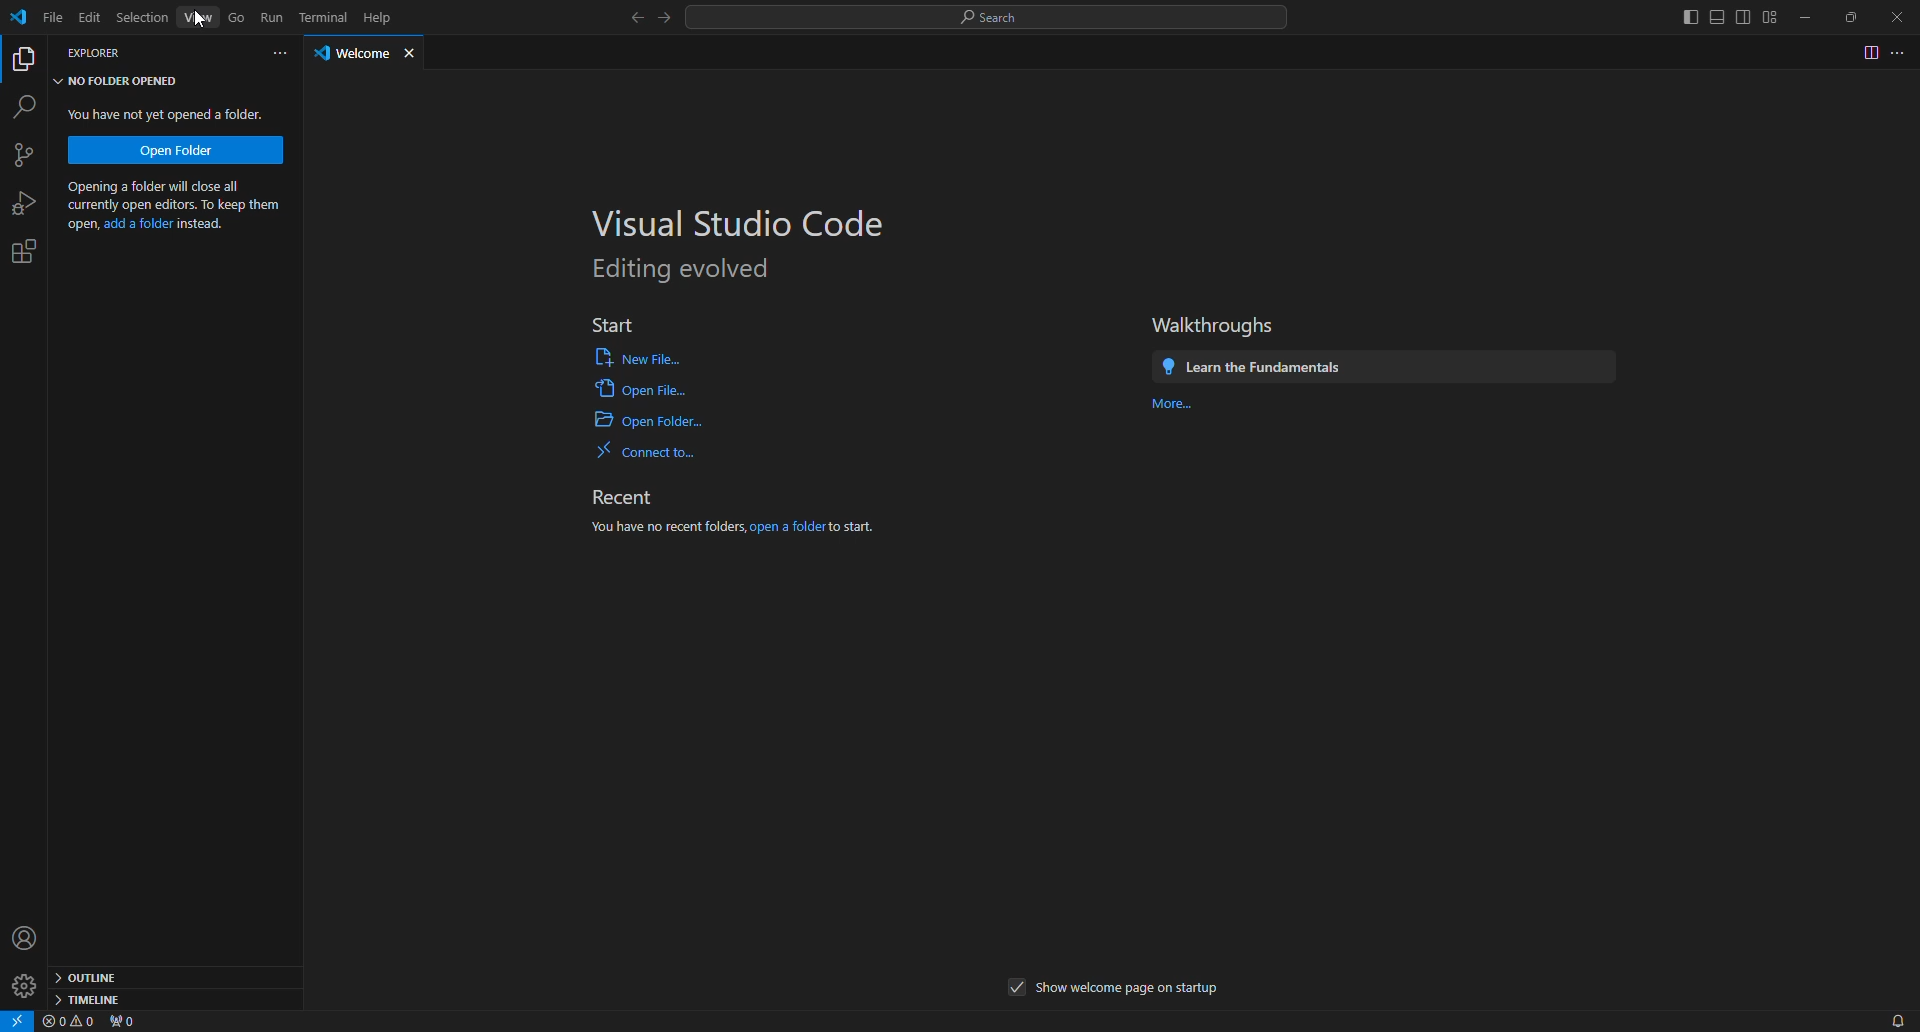  I want to click on Selection, so click(139, 17).